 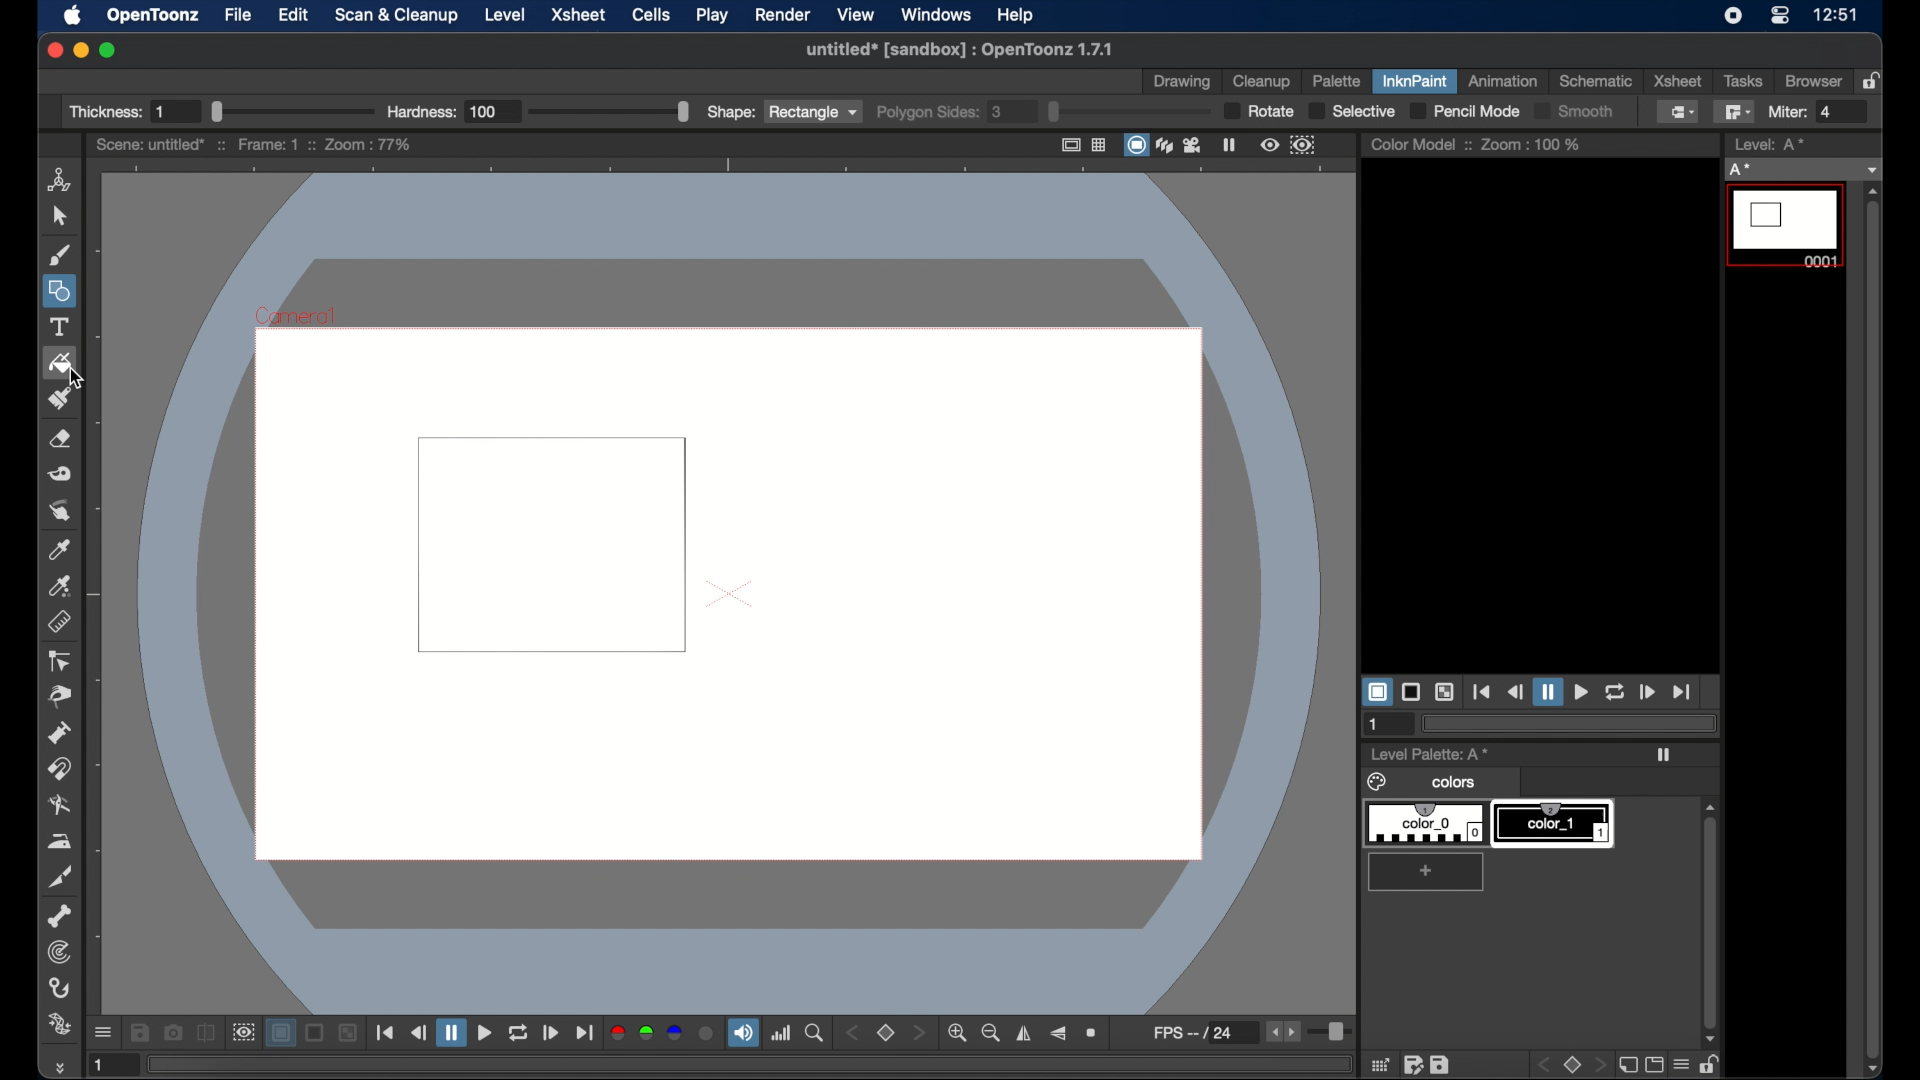 What do you see at coordinates (649, 15) in the screenshot?
I see `cells` at bounding box center [649, 15].